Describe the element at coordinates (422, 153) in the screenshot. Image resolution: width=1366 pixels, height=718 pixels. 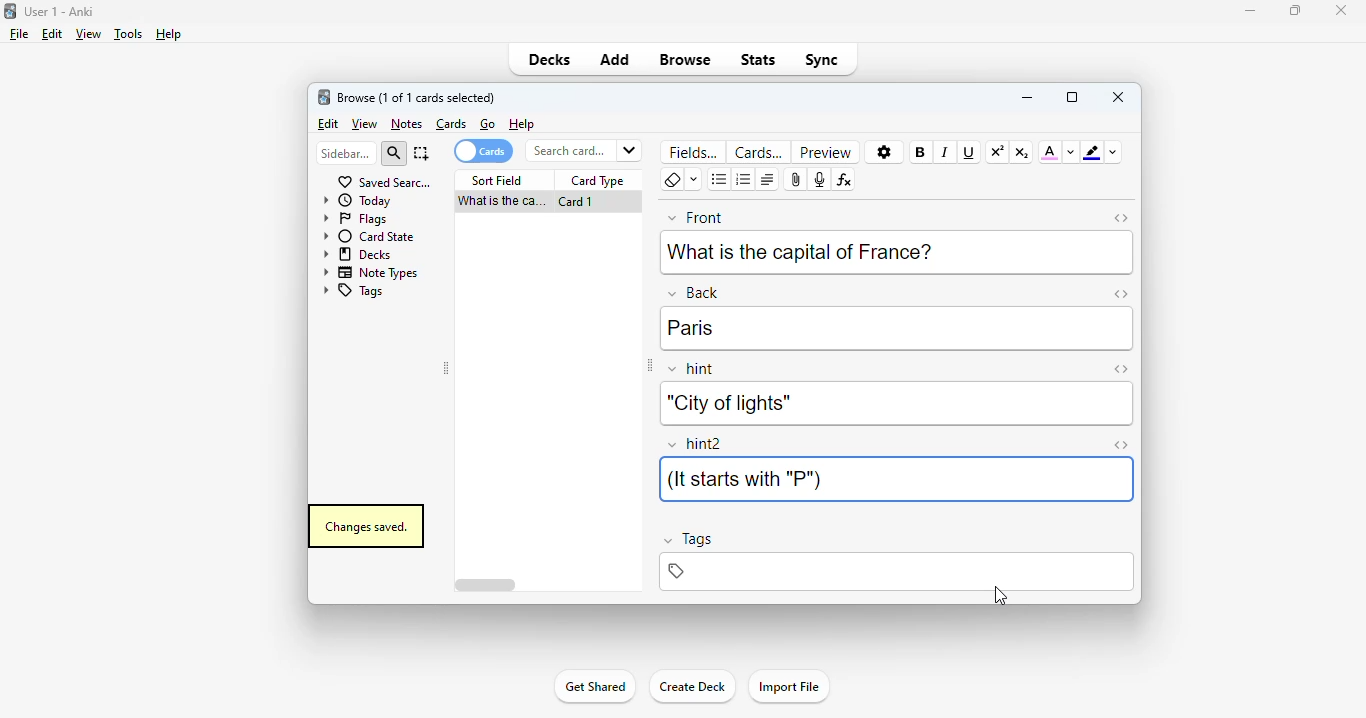
I see `select` at that location.